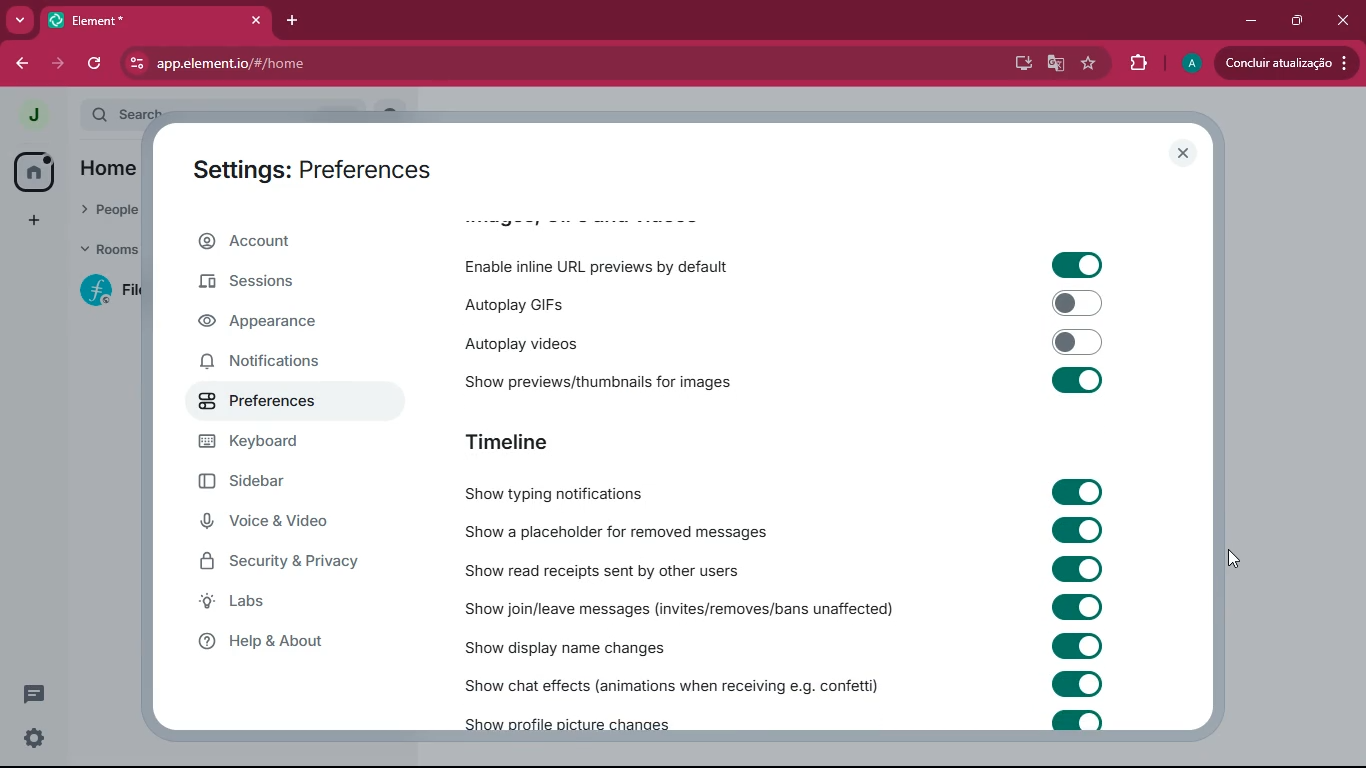 The height and width of the screenshot is (768, 1366). Describe the element at coordinates (603, 264) in the screenshot. I see `enable inline URL previews by default` at that location.